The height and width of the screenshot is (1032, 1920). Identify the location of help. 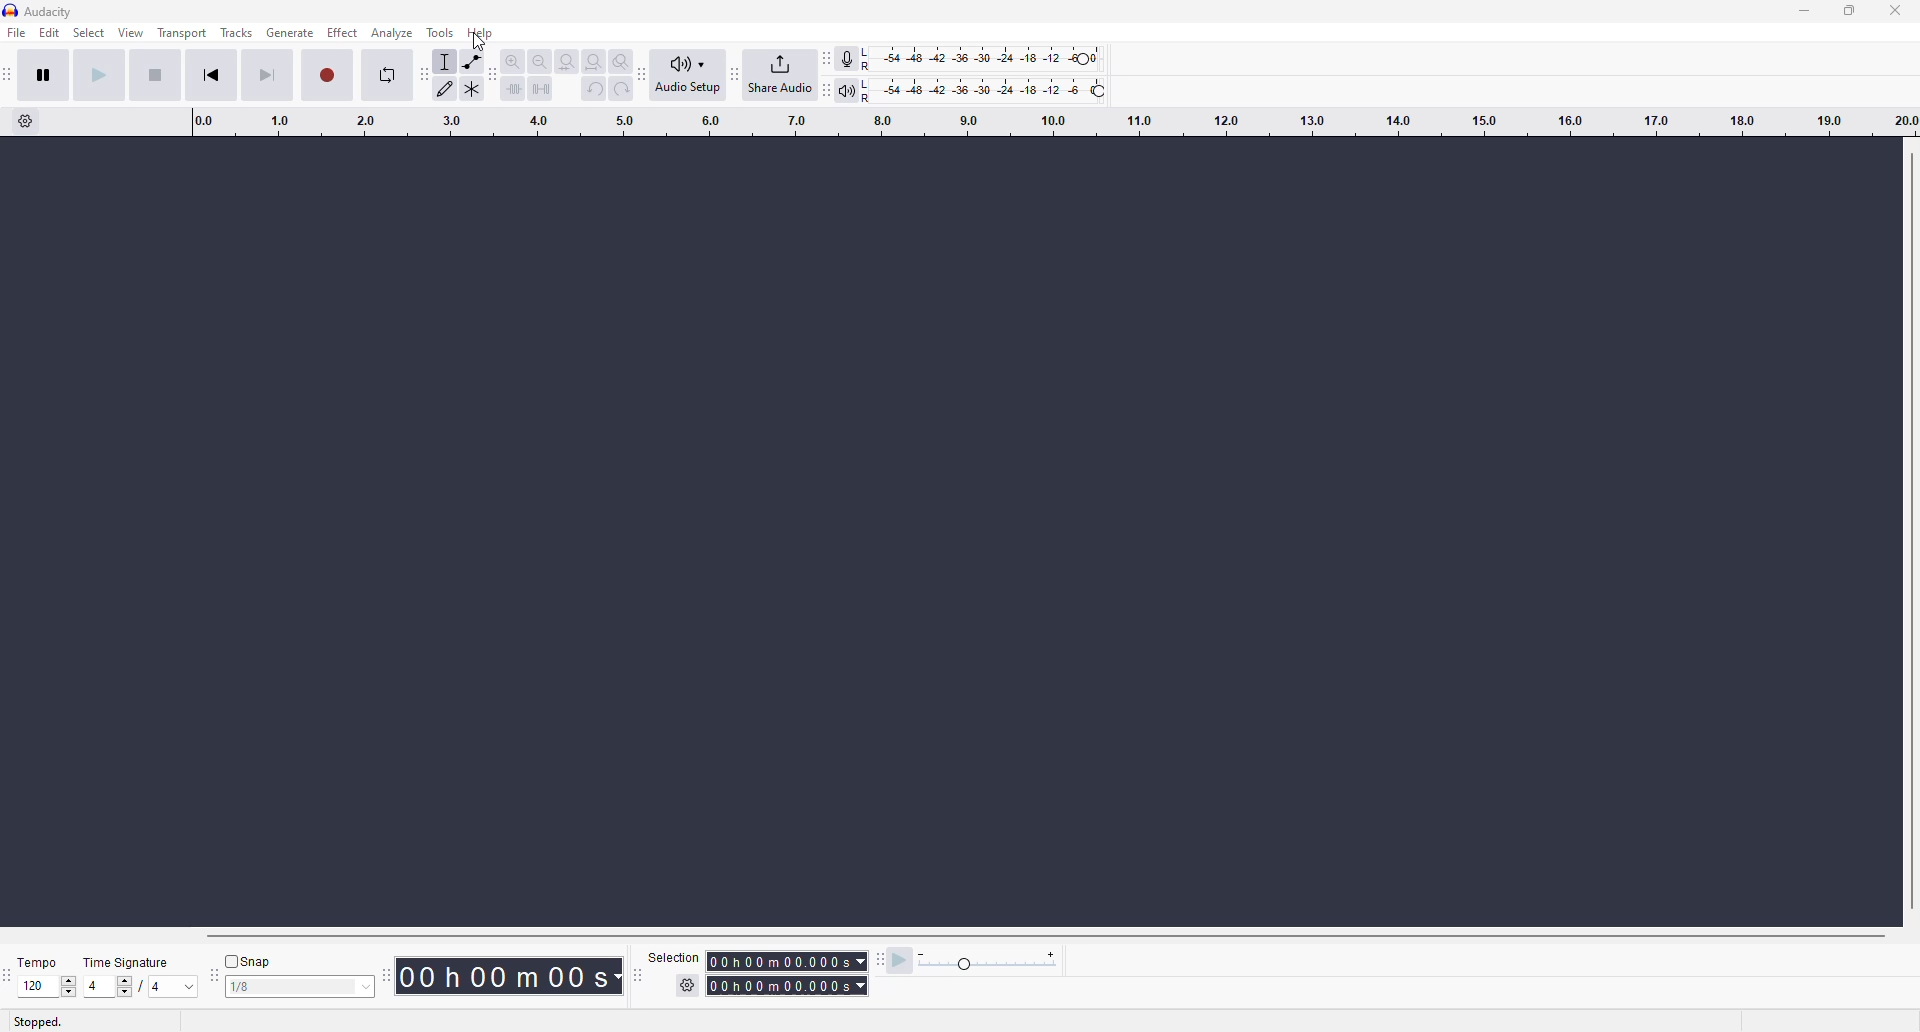
(483, 34).